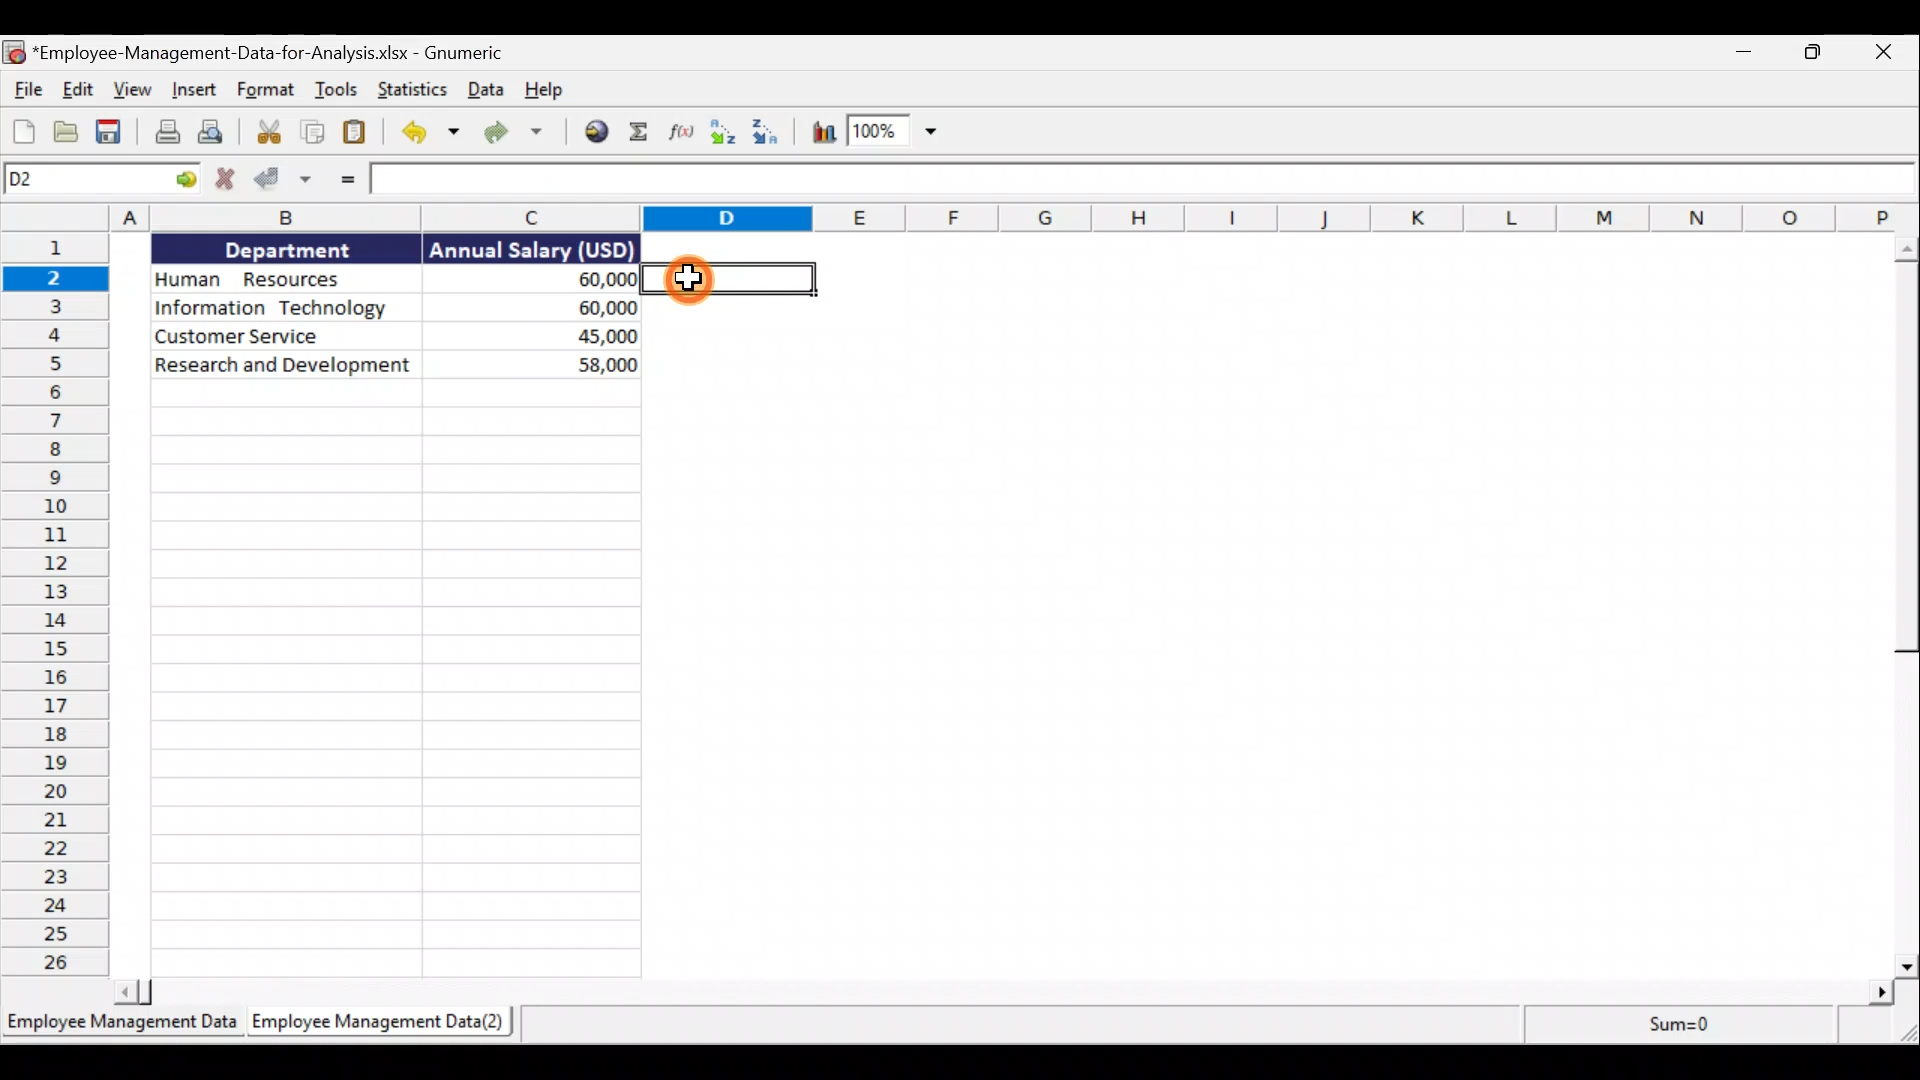 The width and height of the screenshot is (1920, 1080). Describe the element at coordinates (1666, 1026) in the screenshot. I see `sum=0` at that location.